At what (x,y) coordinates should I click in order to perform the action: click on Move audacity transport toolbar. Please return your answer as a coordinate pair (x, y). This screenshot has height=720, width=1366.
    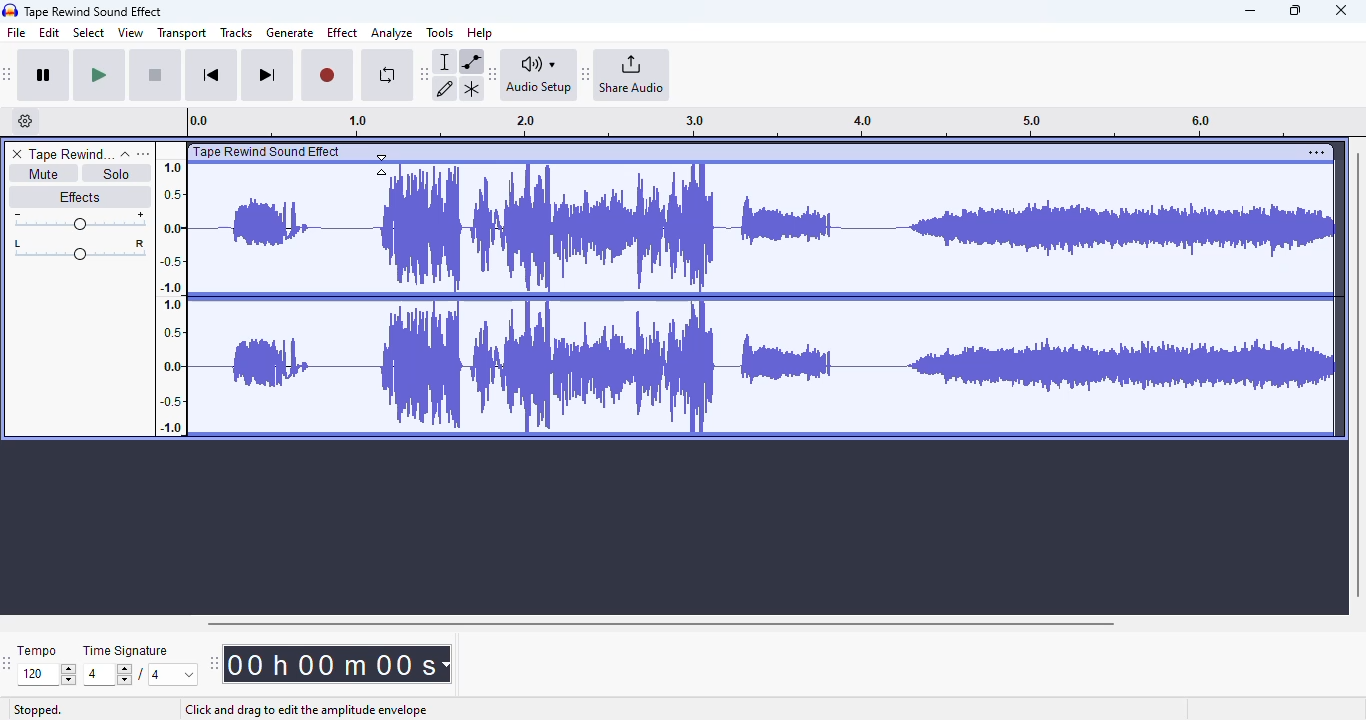
    Looking at the image, I should click on (8, 74).